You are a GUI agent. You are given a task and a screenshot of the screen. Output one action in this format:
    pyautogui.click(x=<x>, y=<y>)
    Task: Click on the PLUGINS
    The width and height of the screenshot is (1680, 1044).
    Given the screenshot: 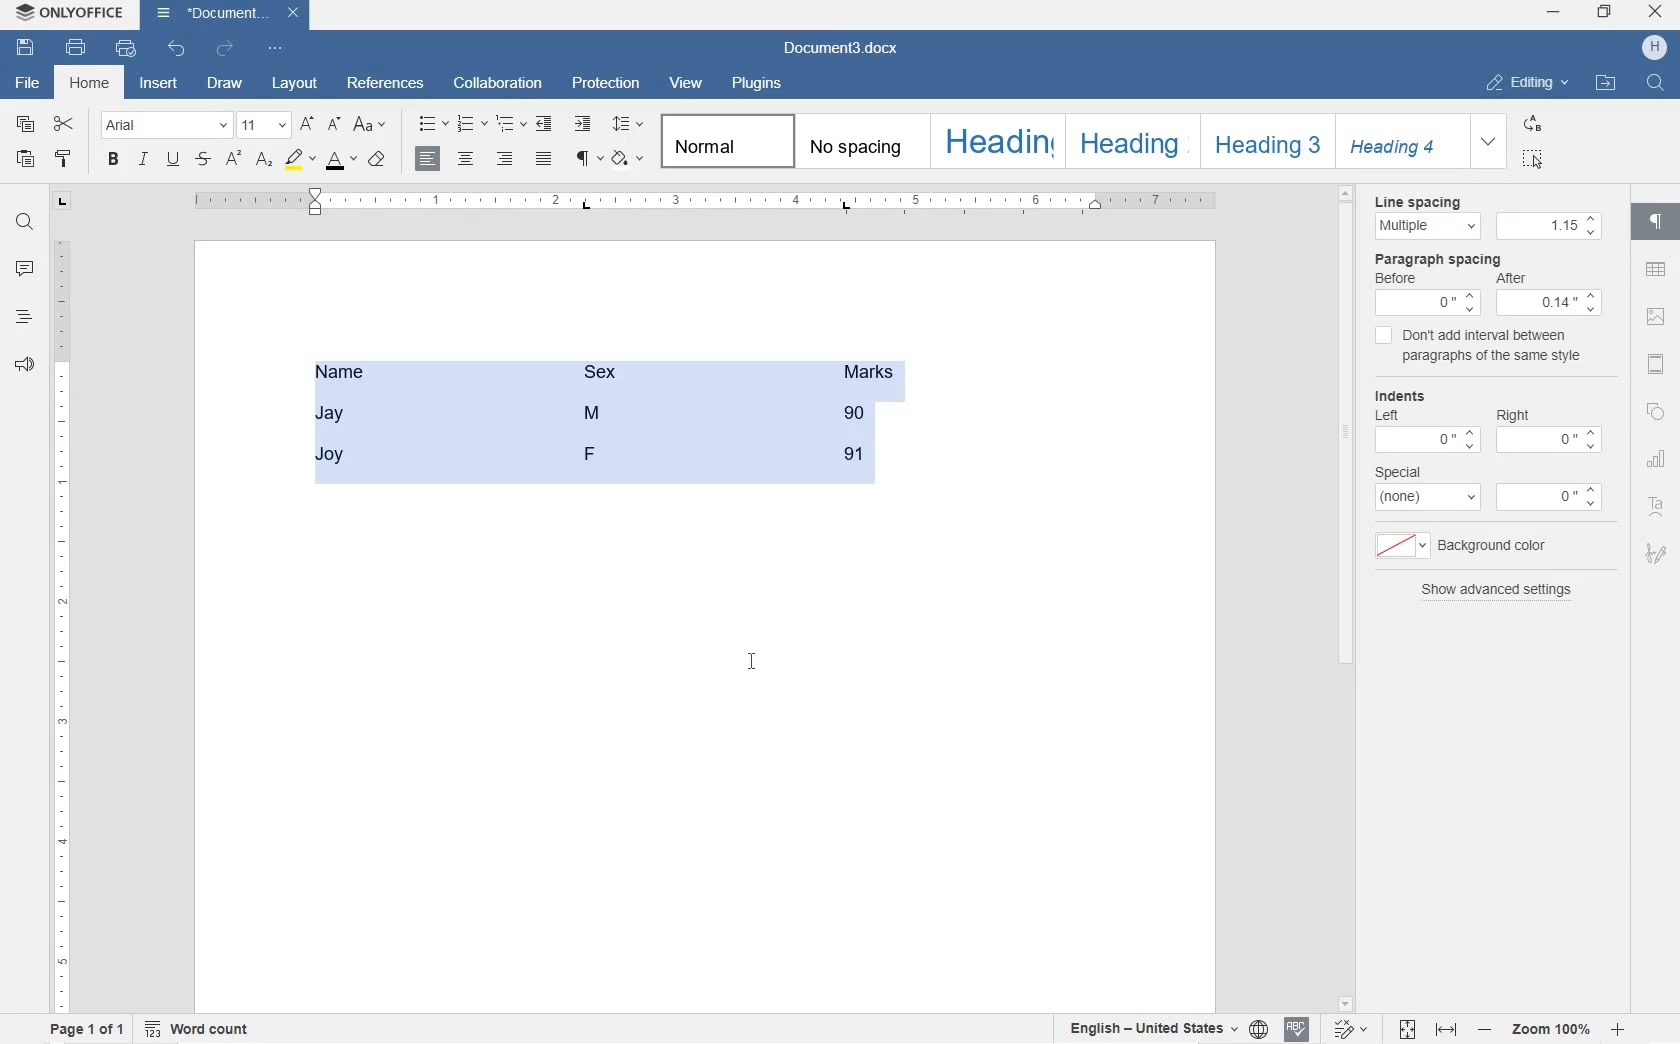 What is the action you would take?
    pyautogui.click(x=759, y=84)
    